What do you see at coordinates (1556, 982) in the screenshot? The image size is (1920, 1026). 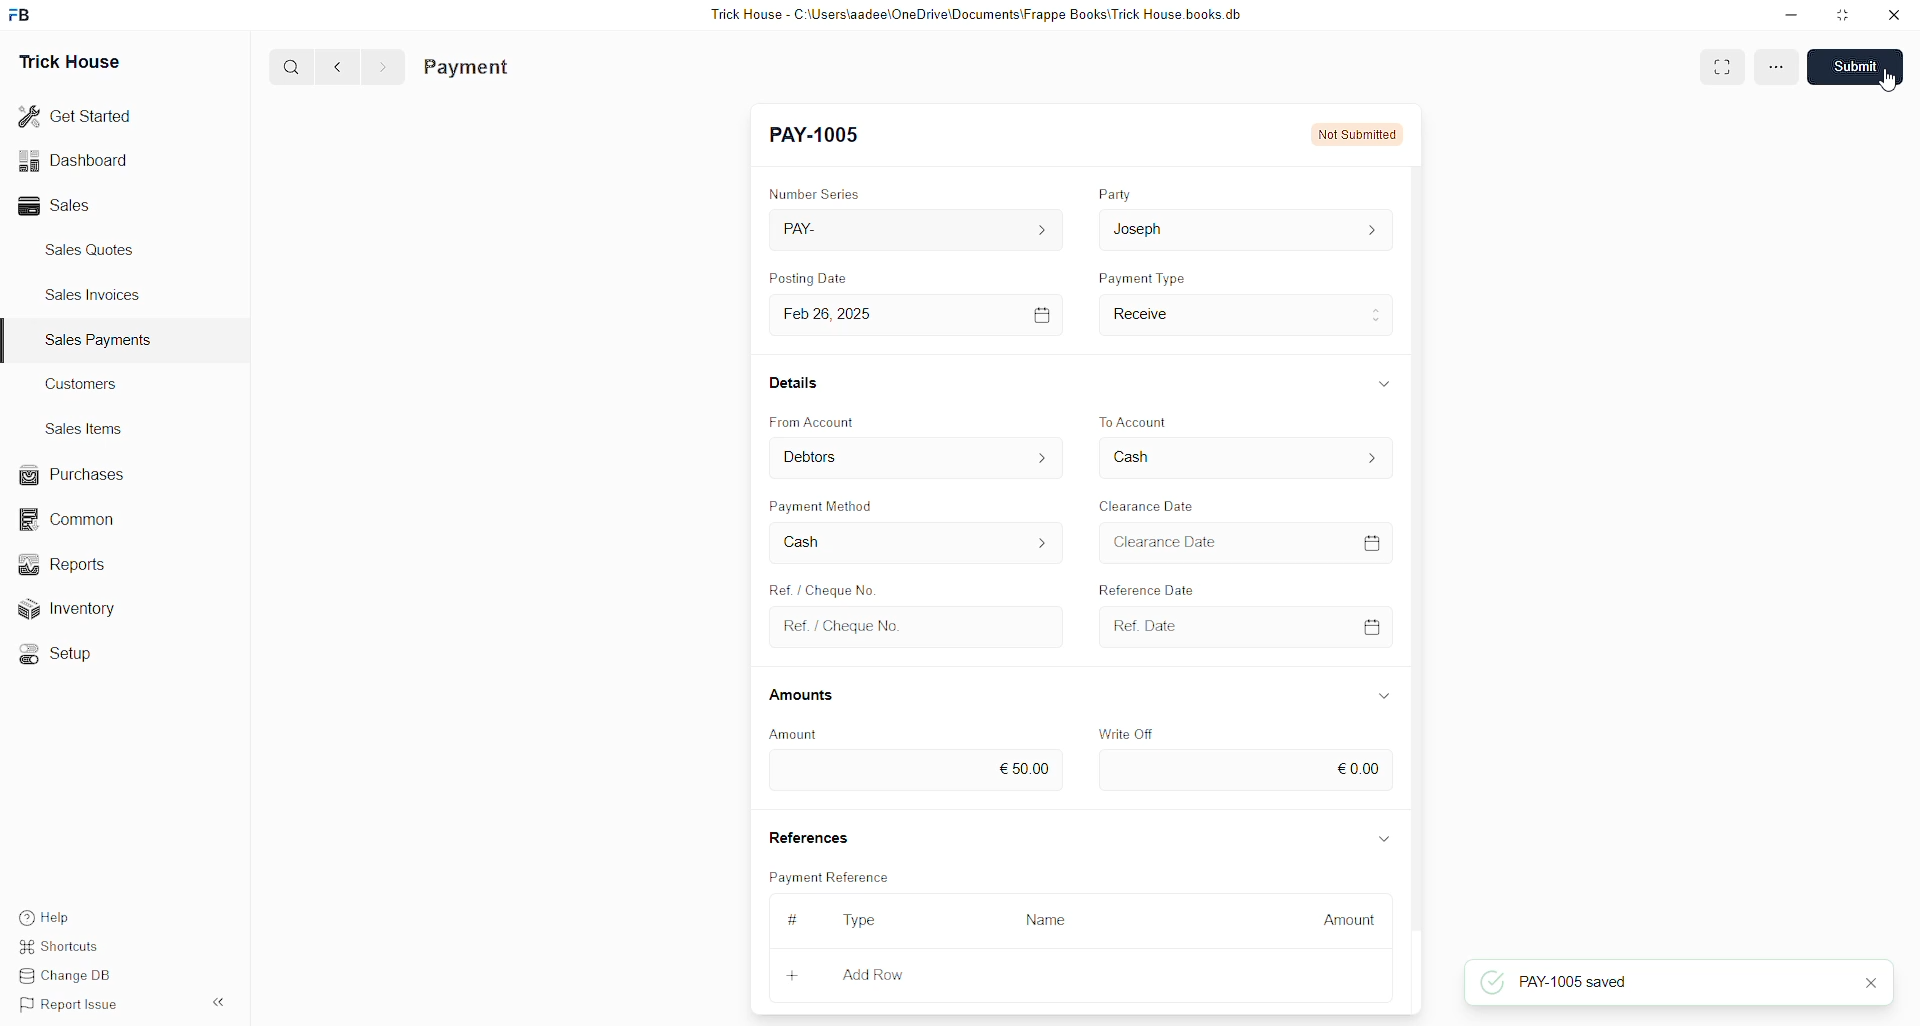 I see `PAY-1005 saved` at bounding box center [1556, 982].